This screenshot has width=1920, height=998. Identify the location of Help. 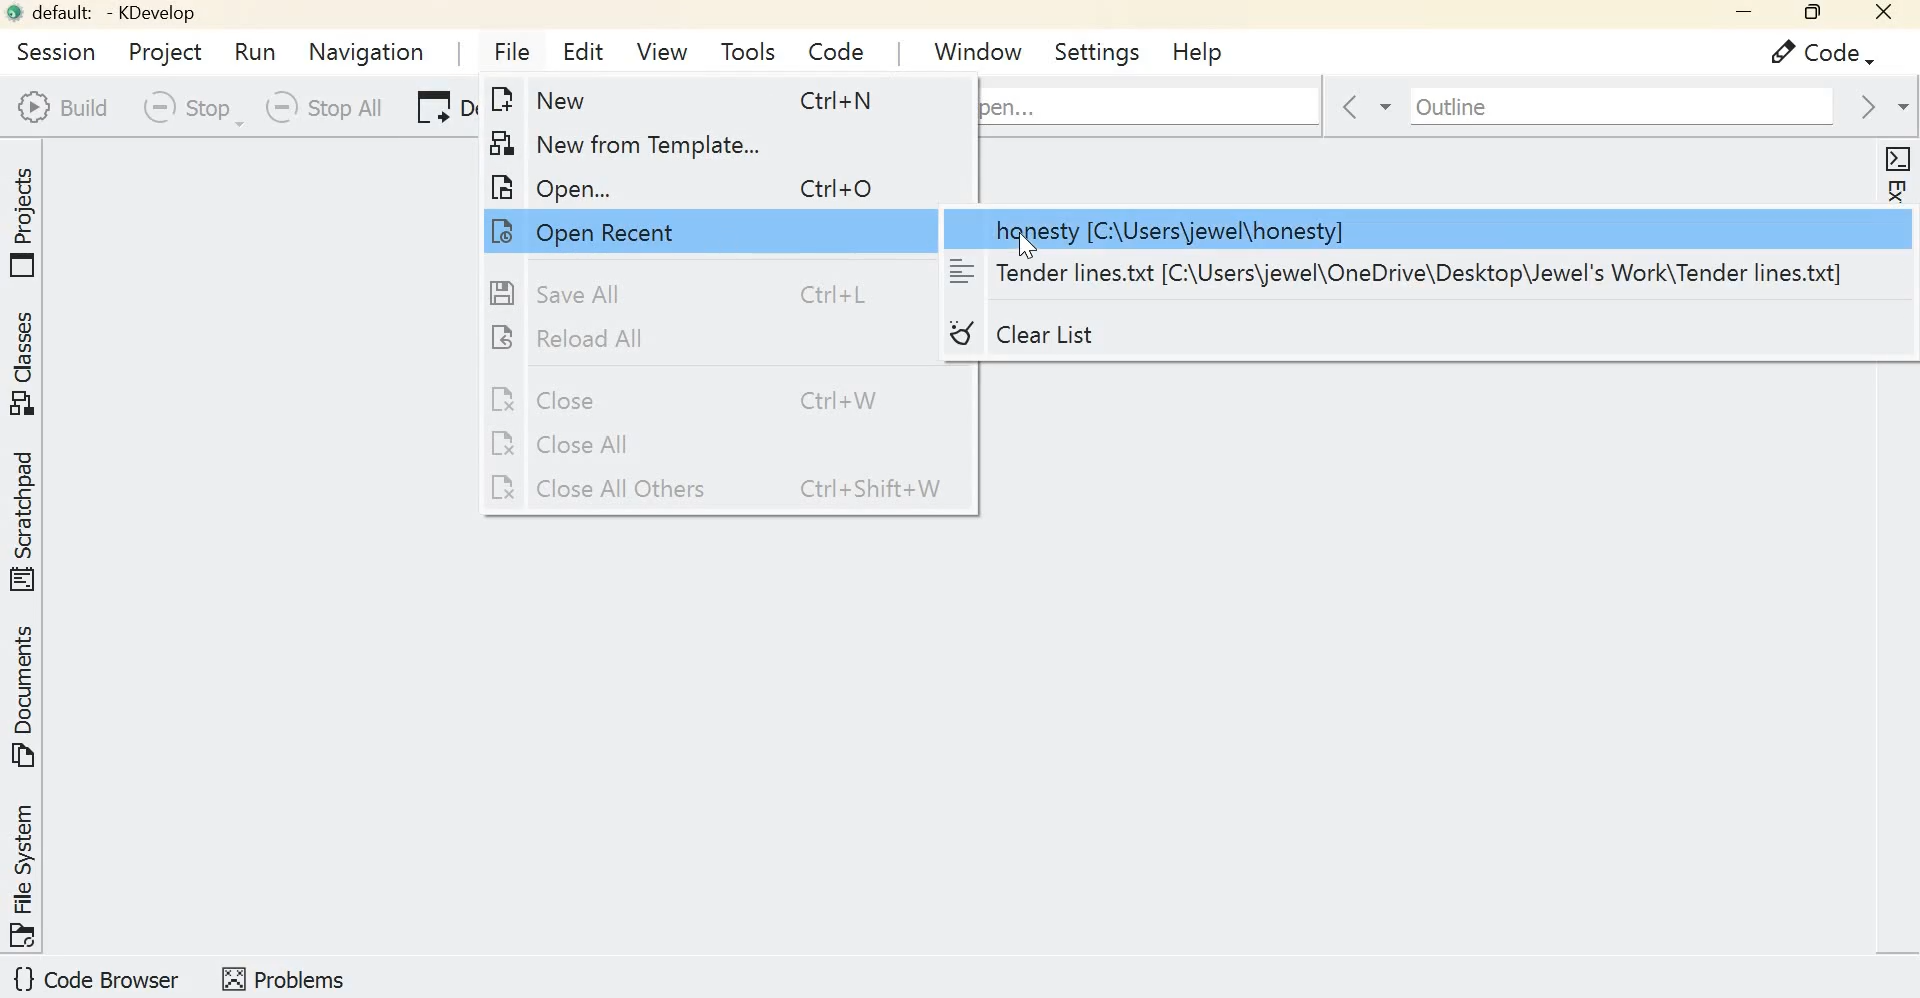
(1196, 50).